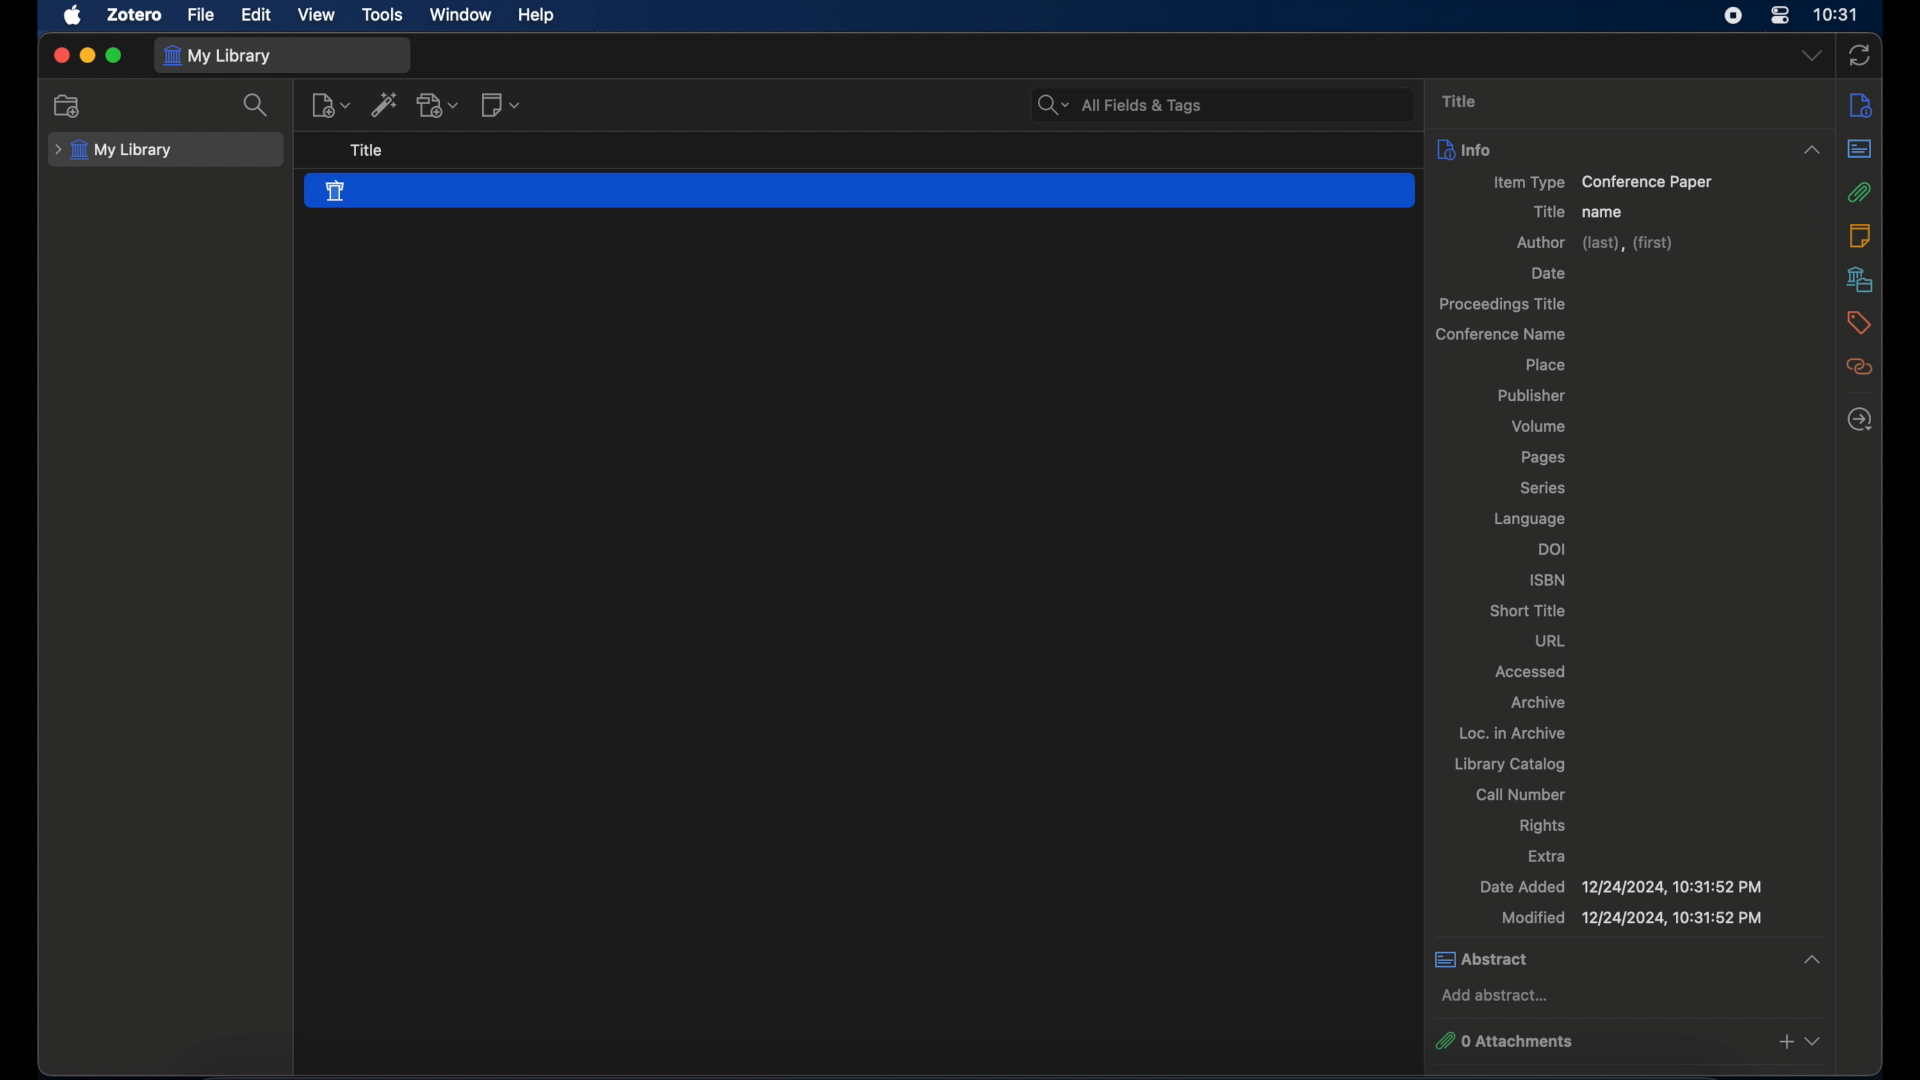 The width and height of the screenshot is (1920, 1080). I want to click on new item, so click(331, 104).